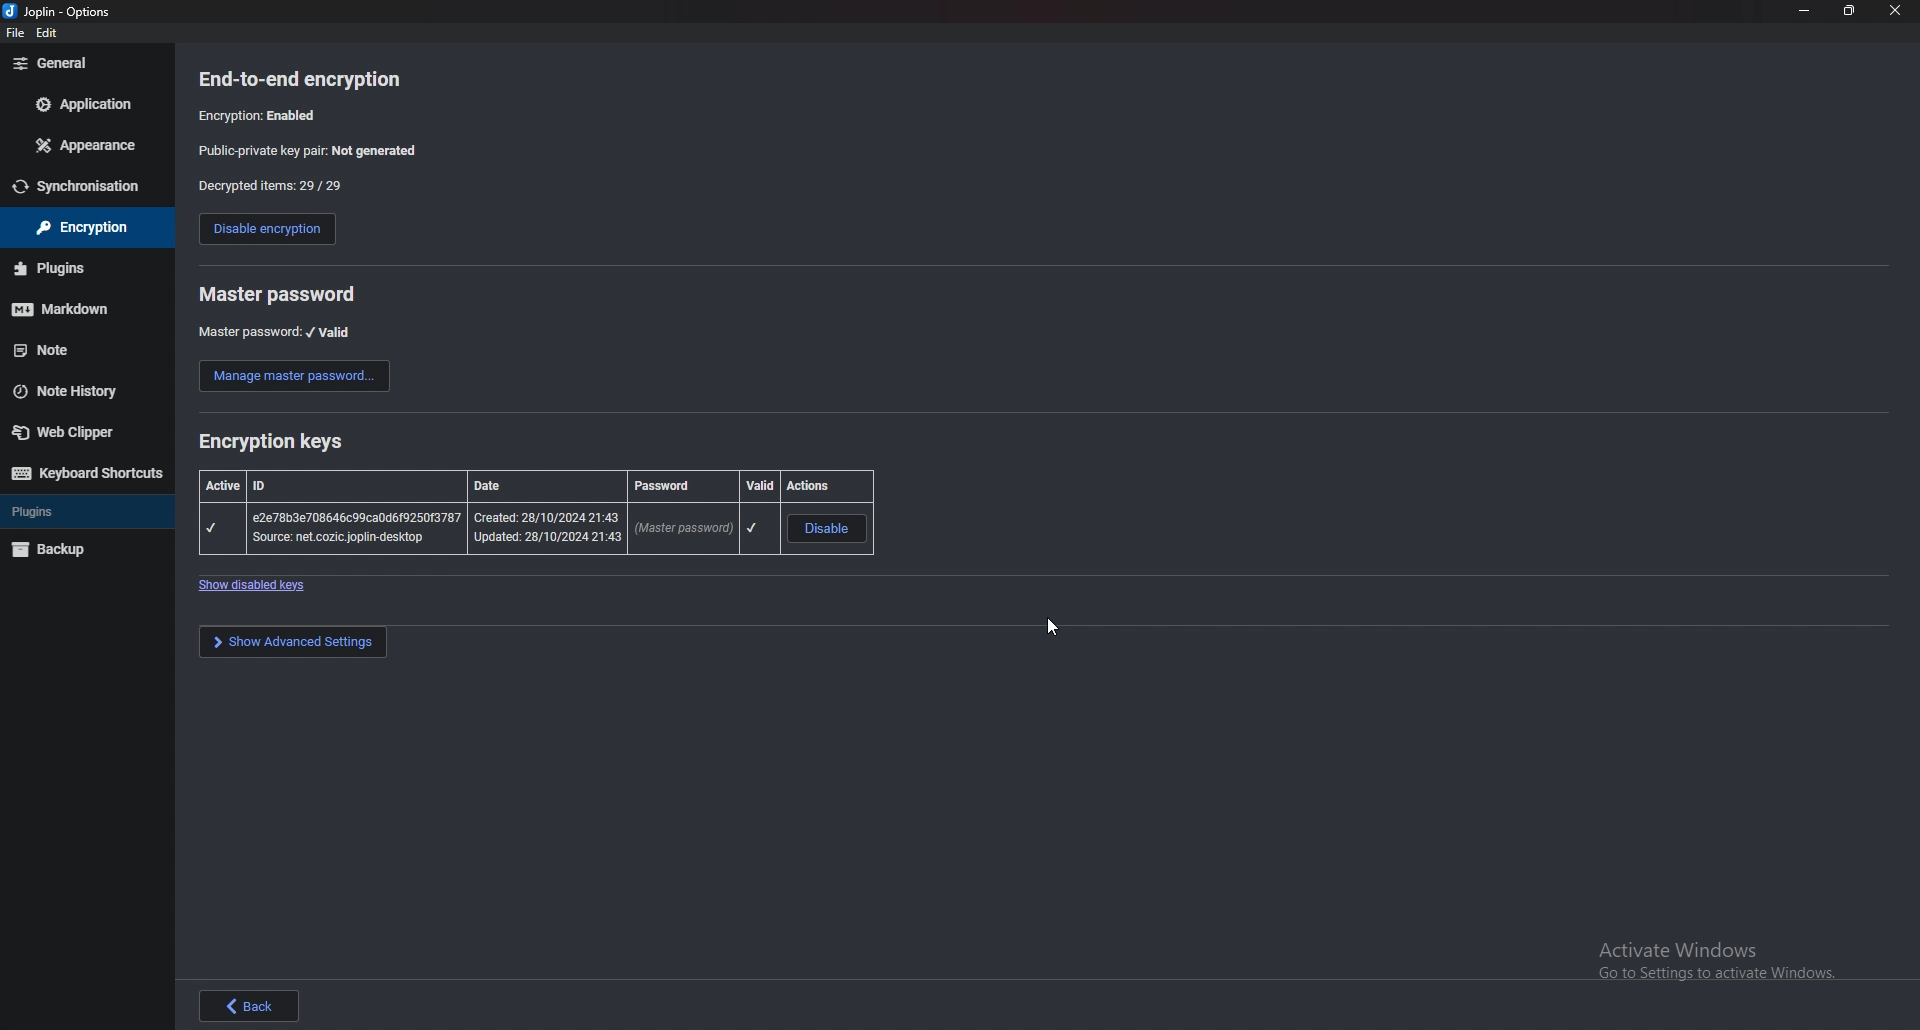 The width and height of the screenshot is (1920, 1030). What do you see at coordinates (83, 146) in the screenshot?
I see `` at bounding box center [83, 146].